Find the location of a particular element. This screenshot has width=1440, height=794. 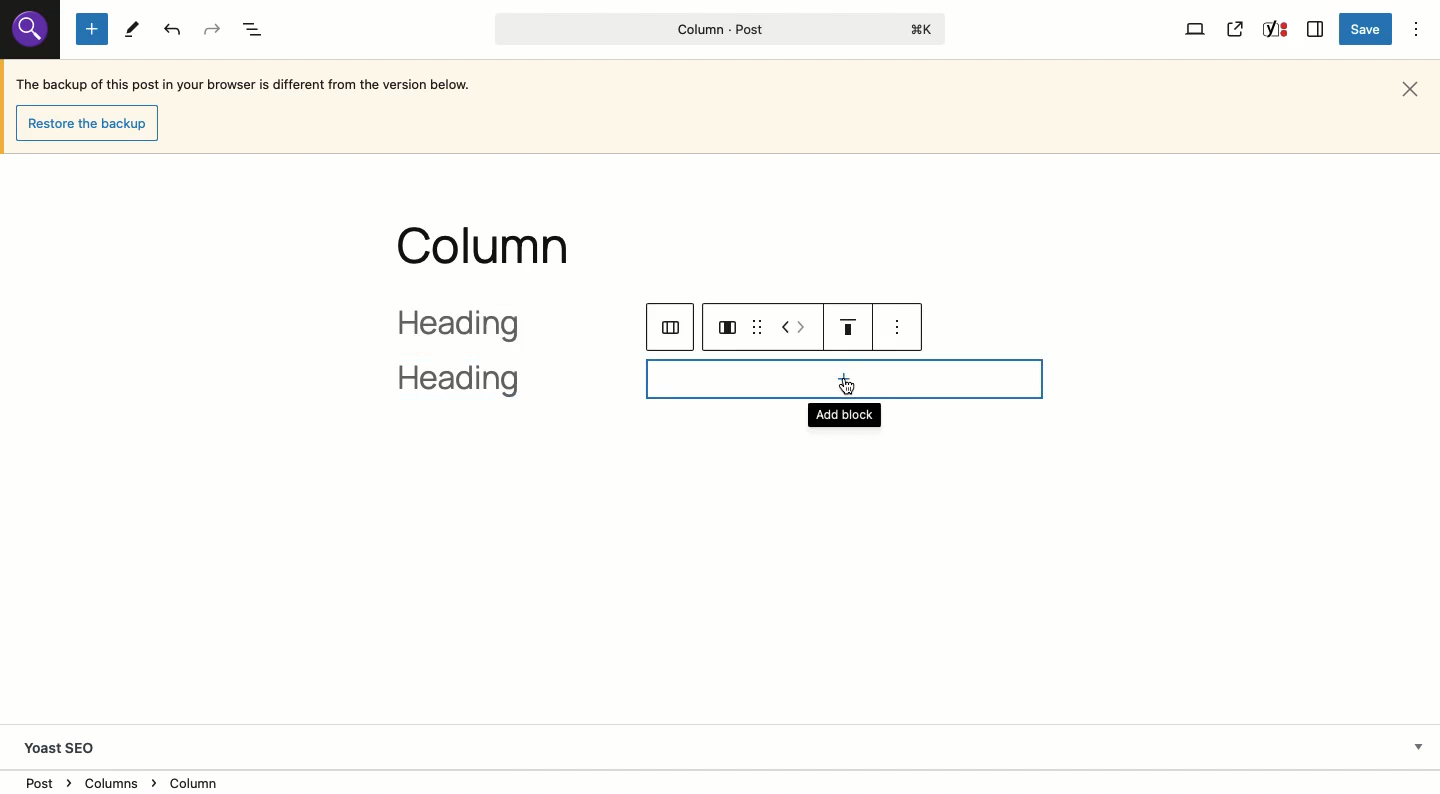

column is located at coordinates (486, 246).